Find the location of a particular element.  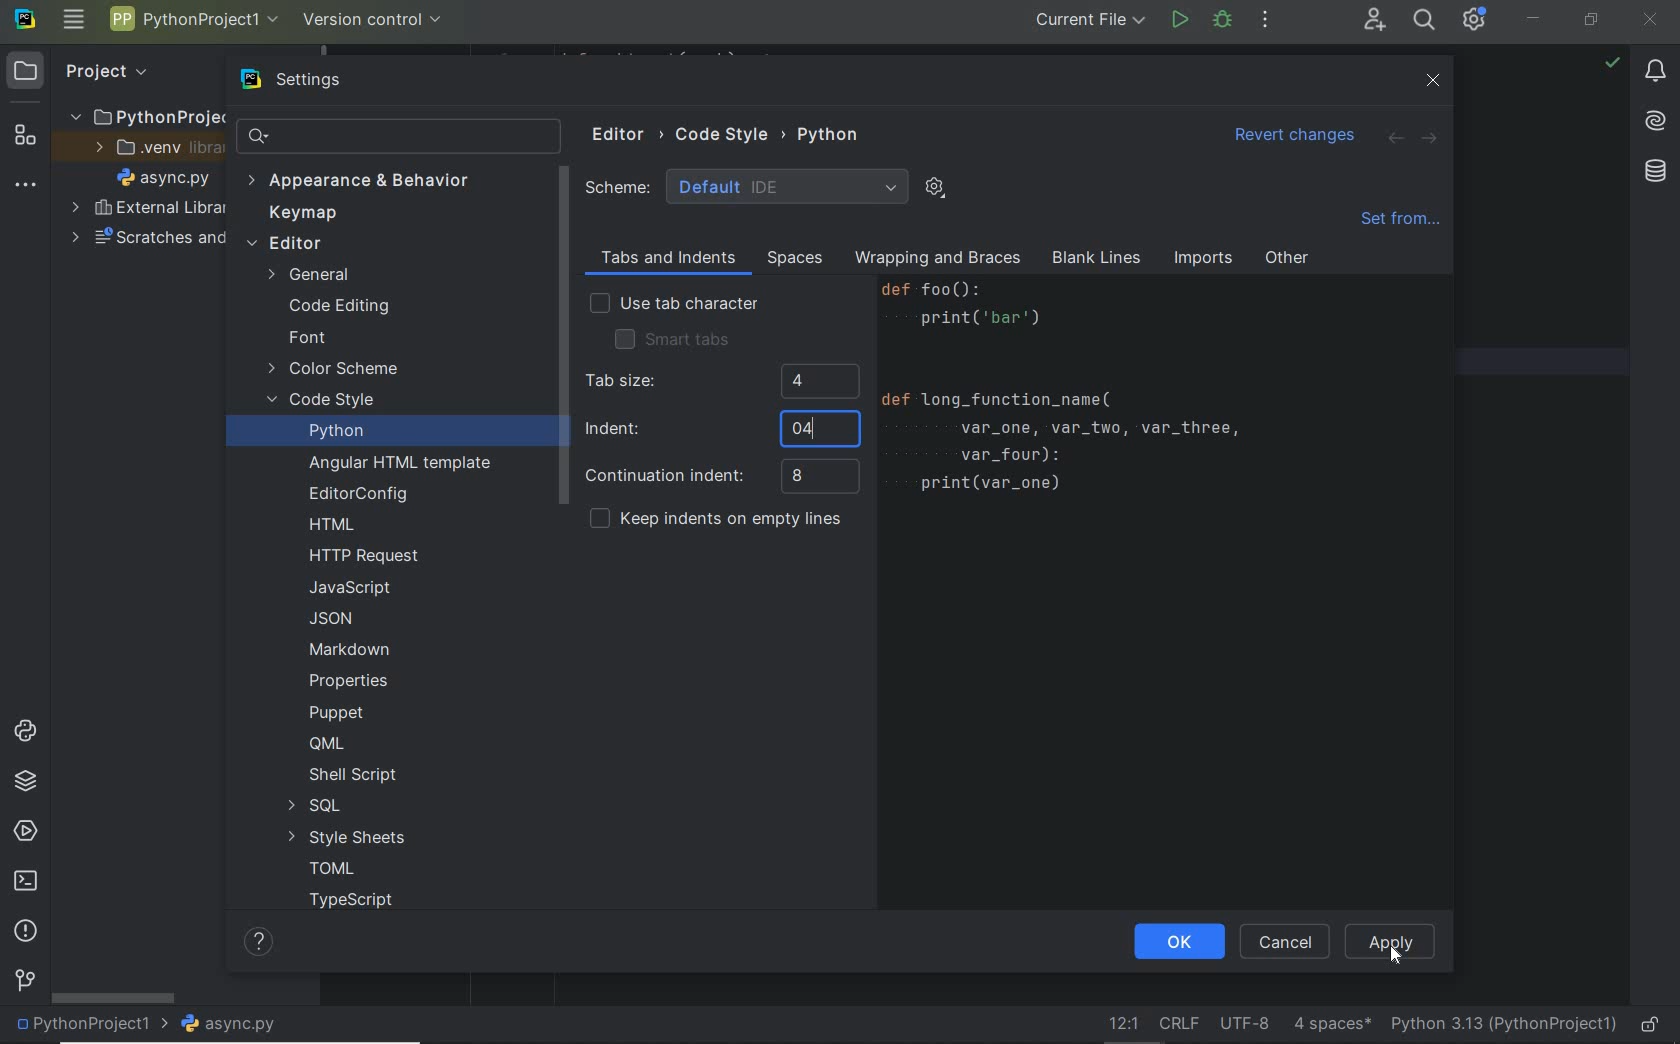

smart tabs is located at coordinates (672, 338).